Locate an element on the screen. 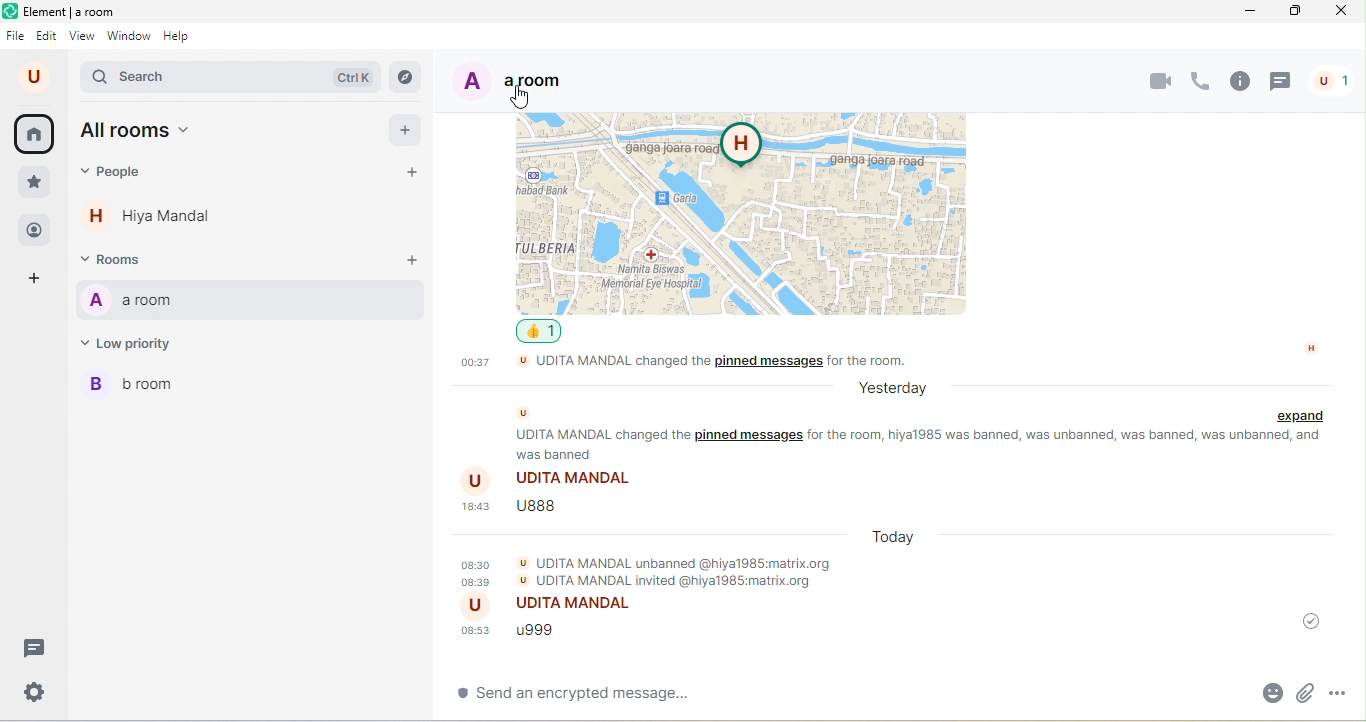 This screenshot has width=1366, height=722. video call is located at coordinates (1160, 82).